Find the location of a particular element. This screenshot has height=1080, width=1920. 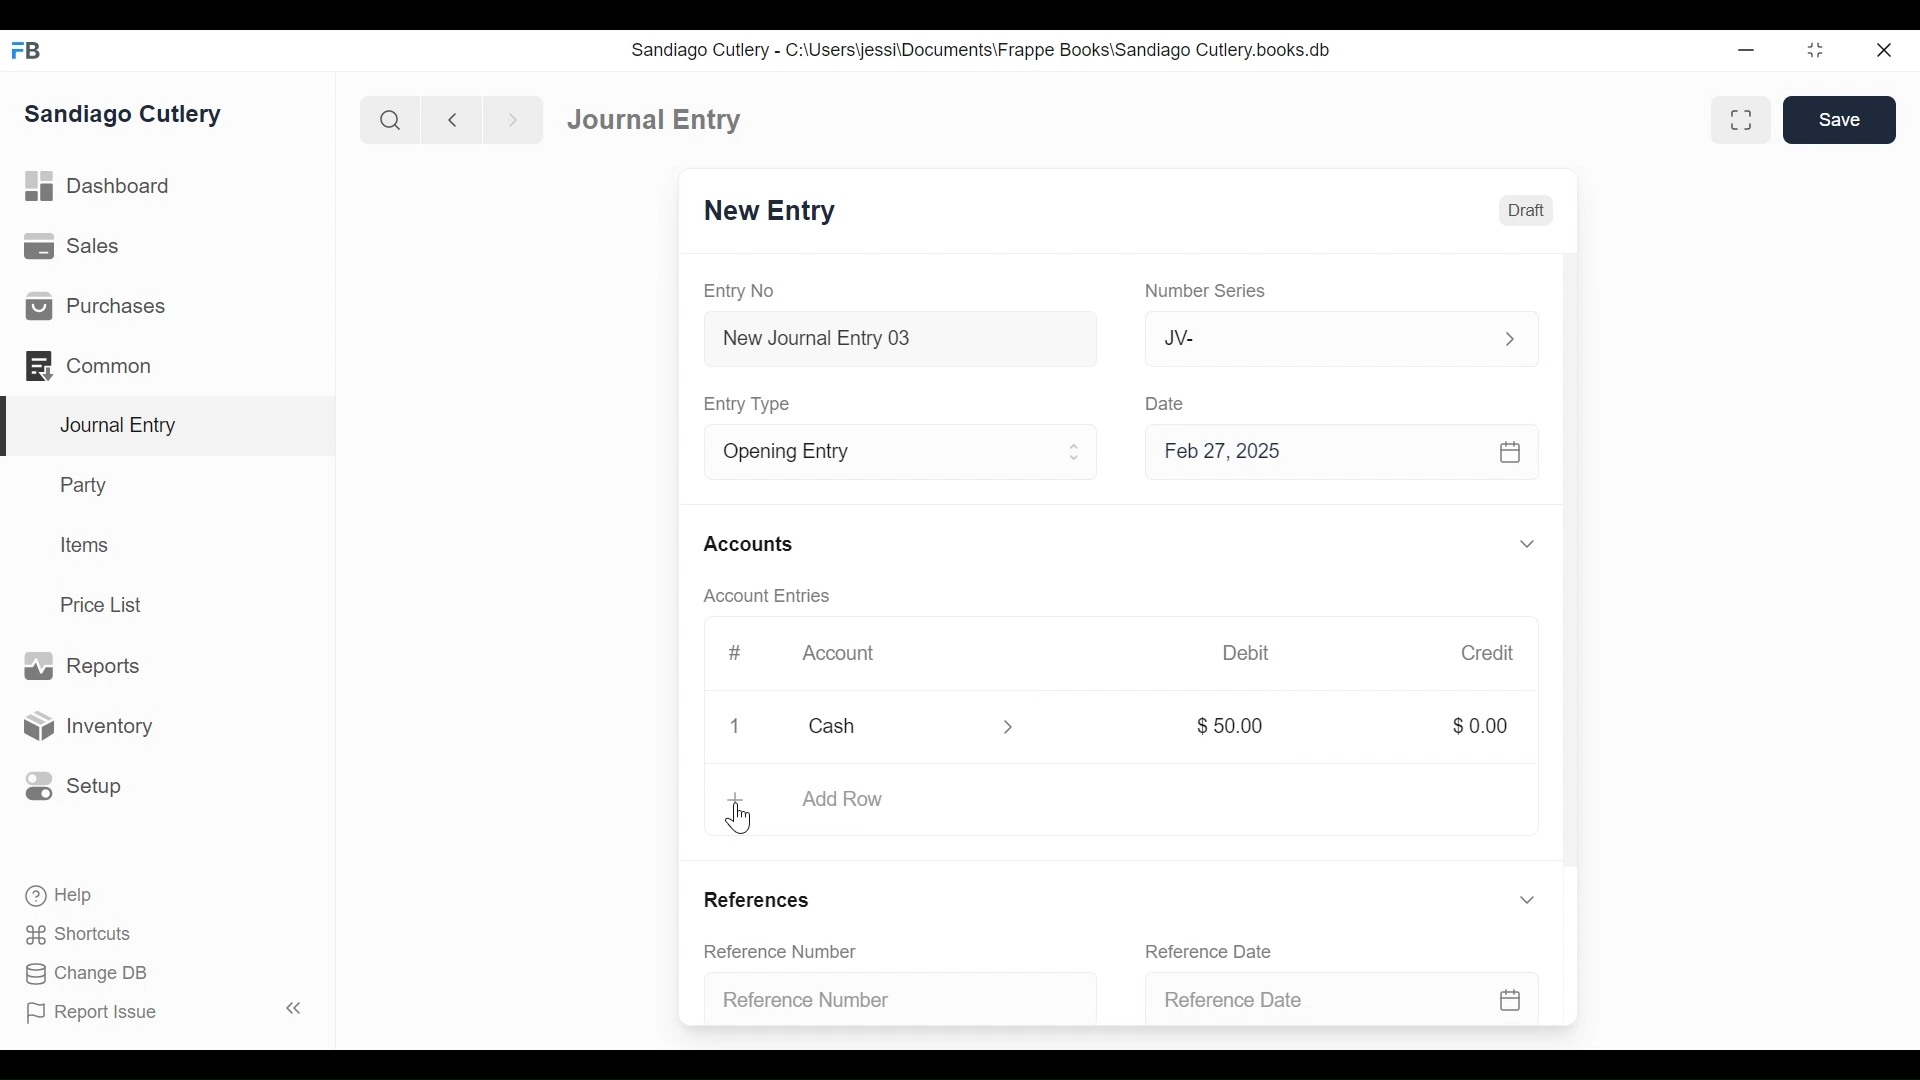

Entry Type is located at coordinates (874, 452).